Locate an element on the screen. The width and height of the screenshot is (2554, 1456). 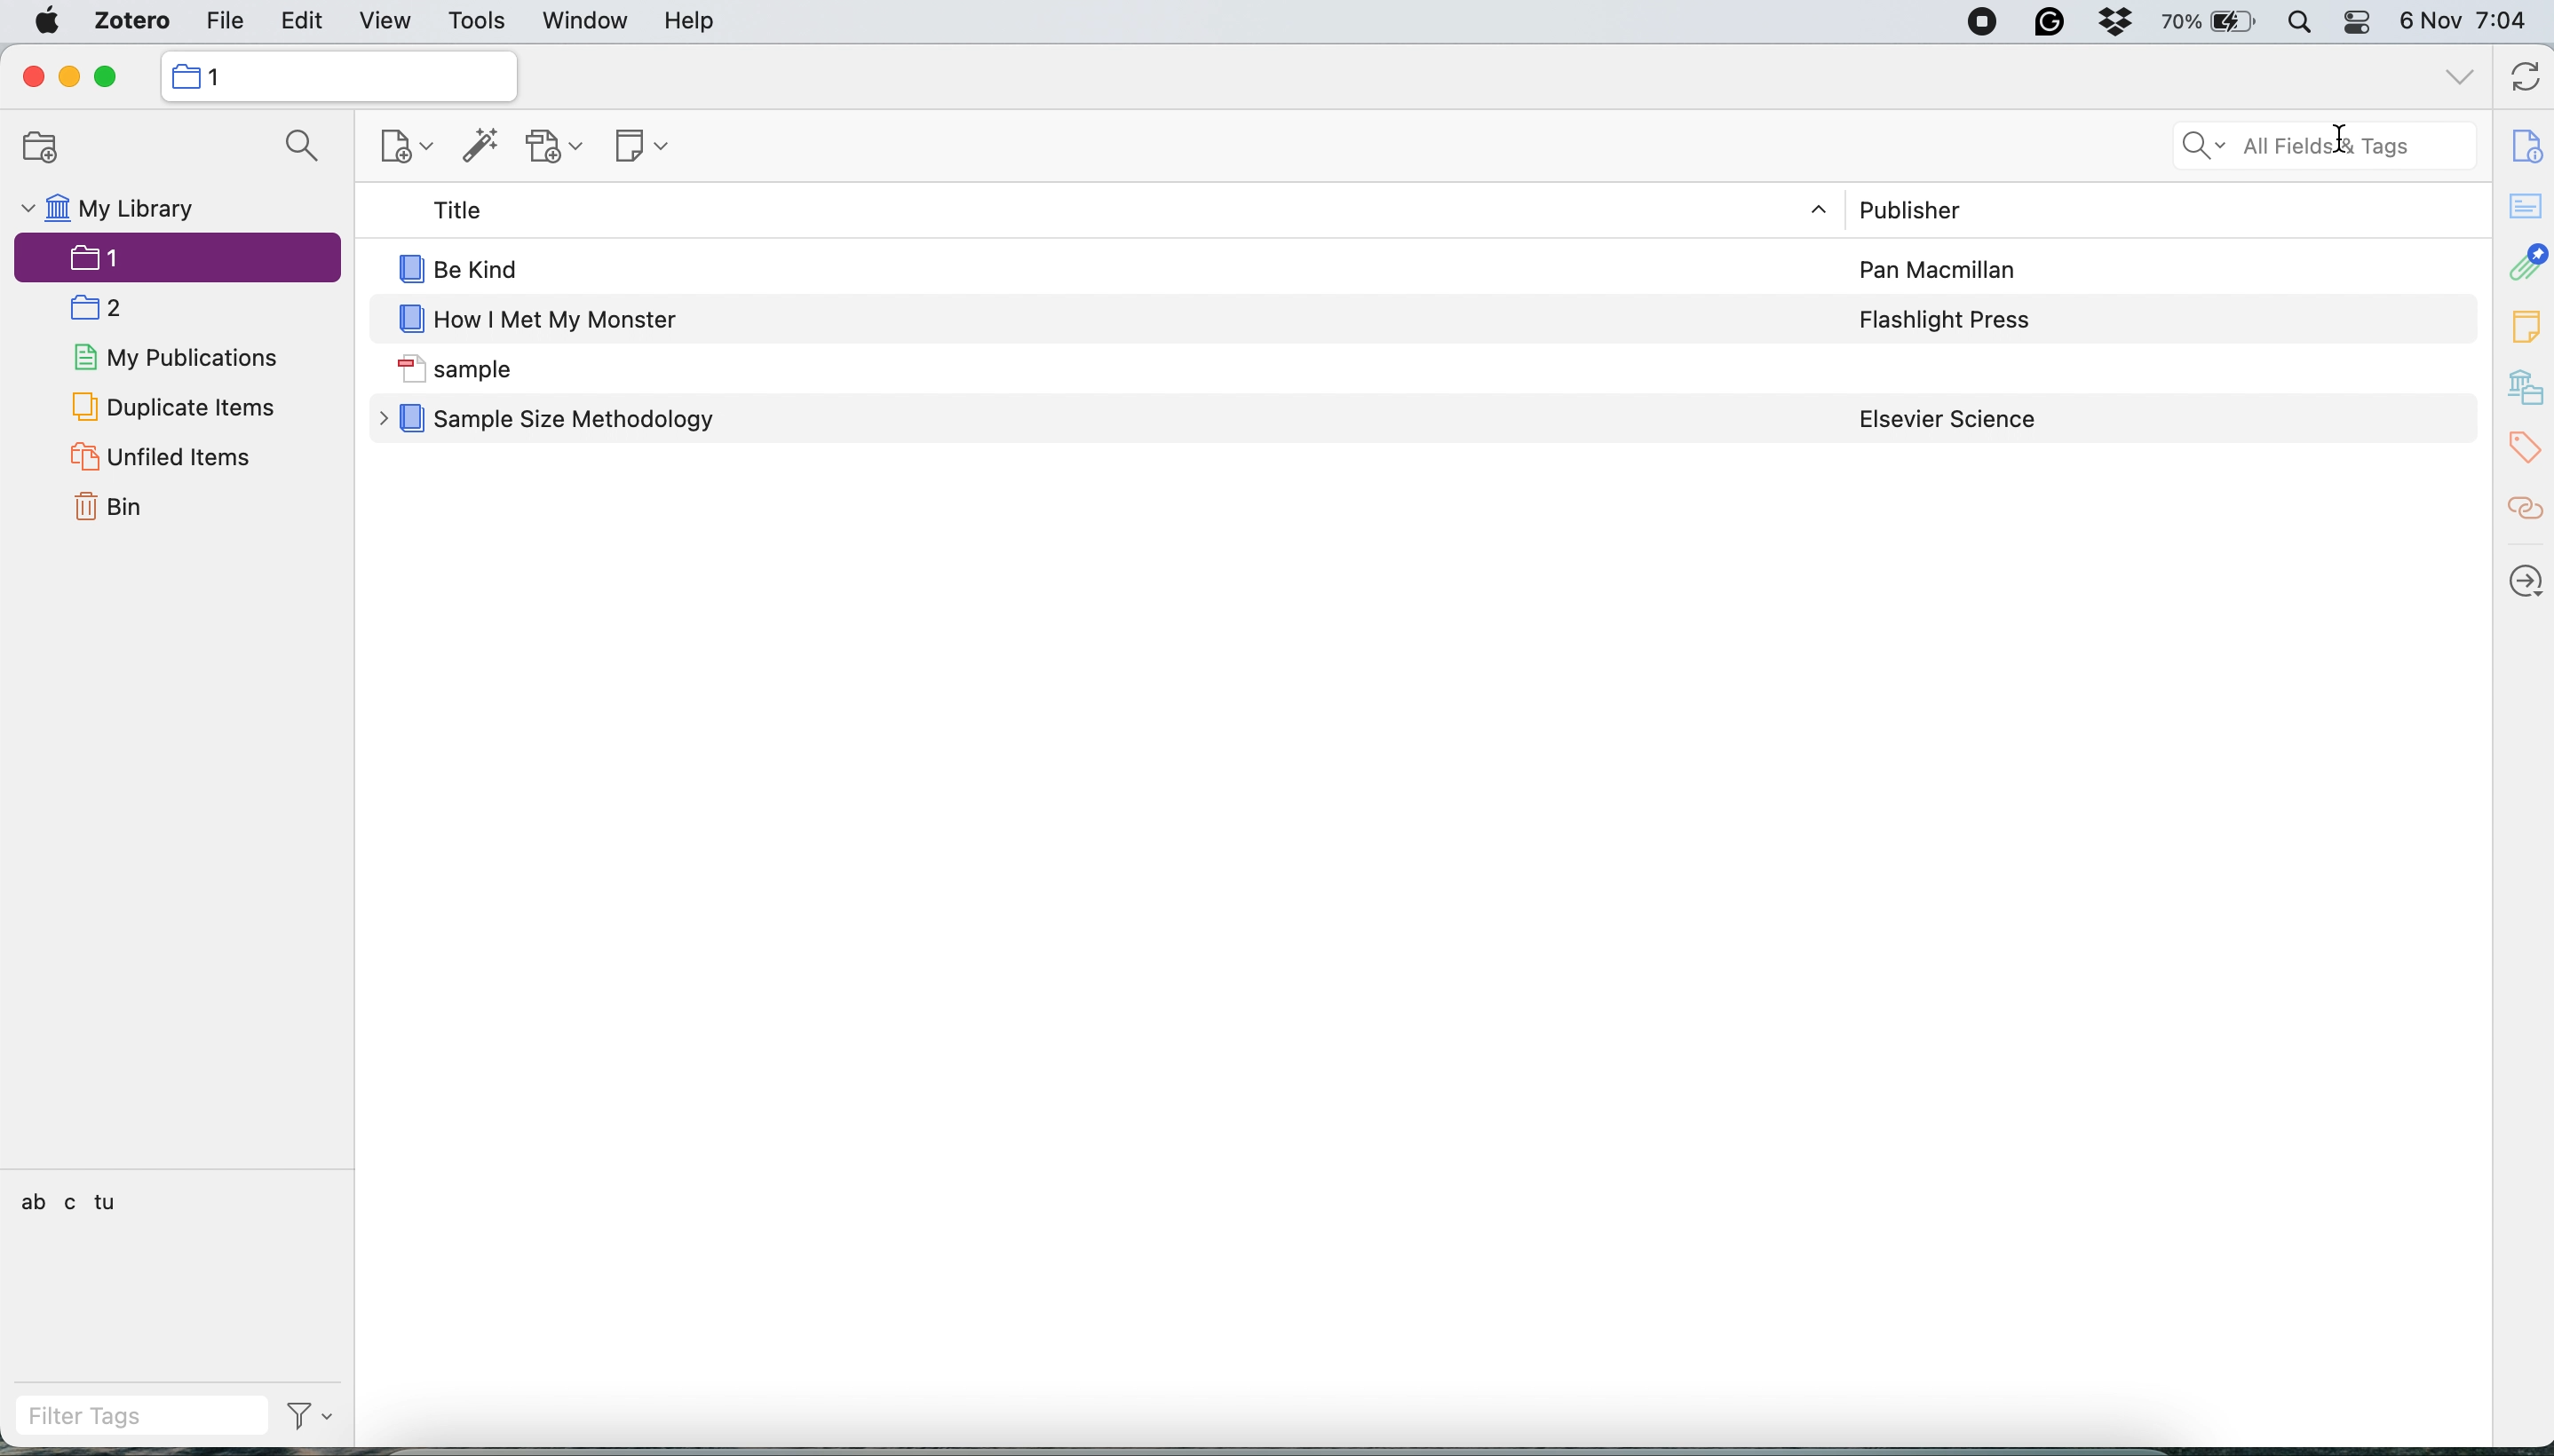
Be Kind is located at coordinates (486, 269).